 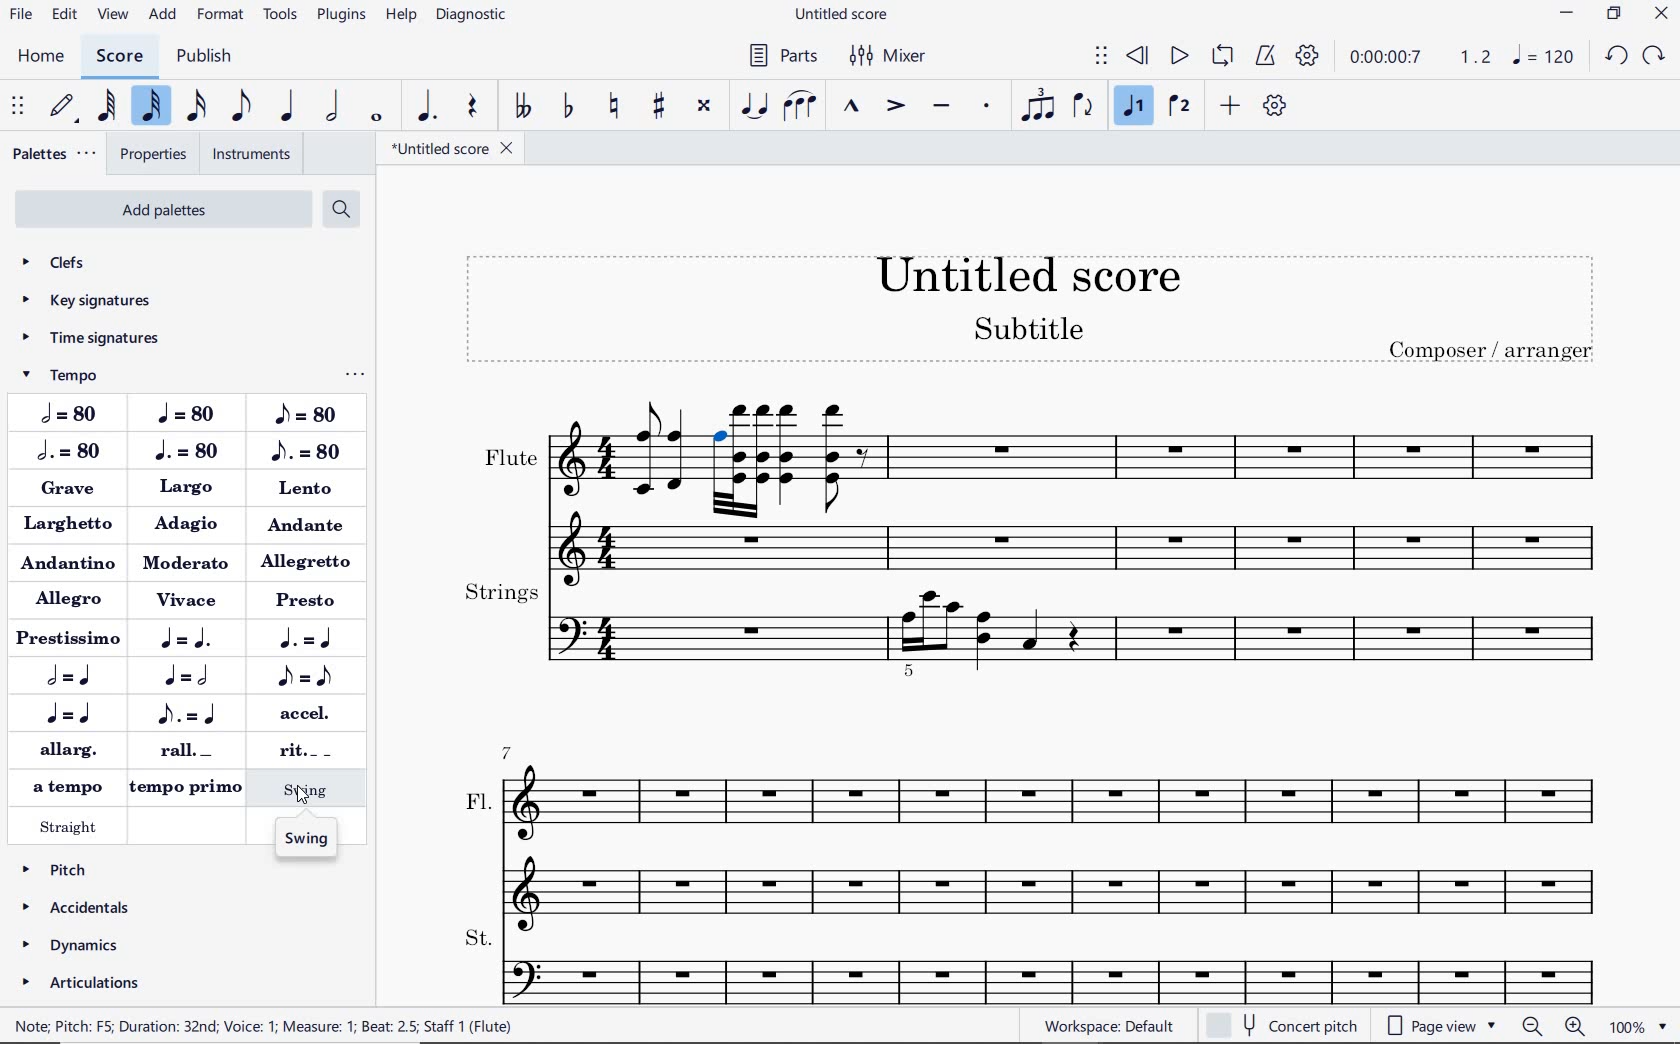 What do you see at coordinates (568, 107) in the screenshot?
I see `TOGGLE FLAT` at bounding box center [568, 107].